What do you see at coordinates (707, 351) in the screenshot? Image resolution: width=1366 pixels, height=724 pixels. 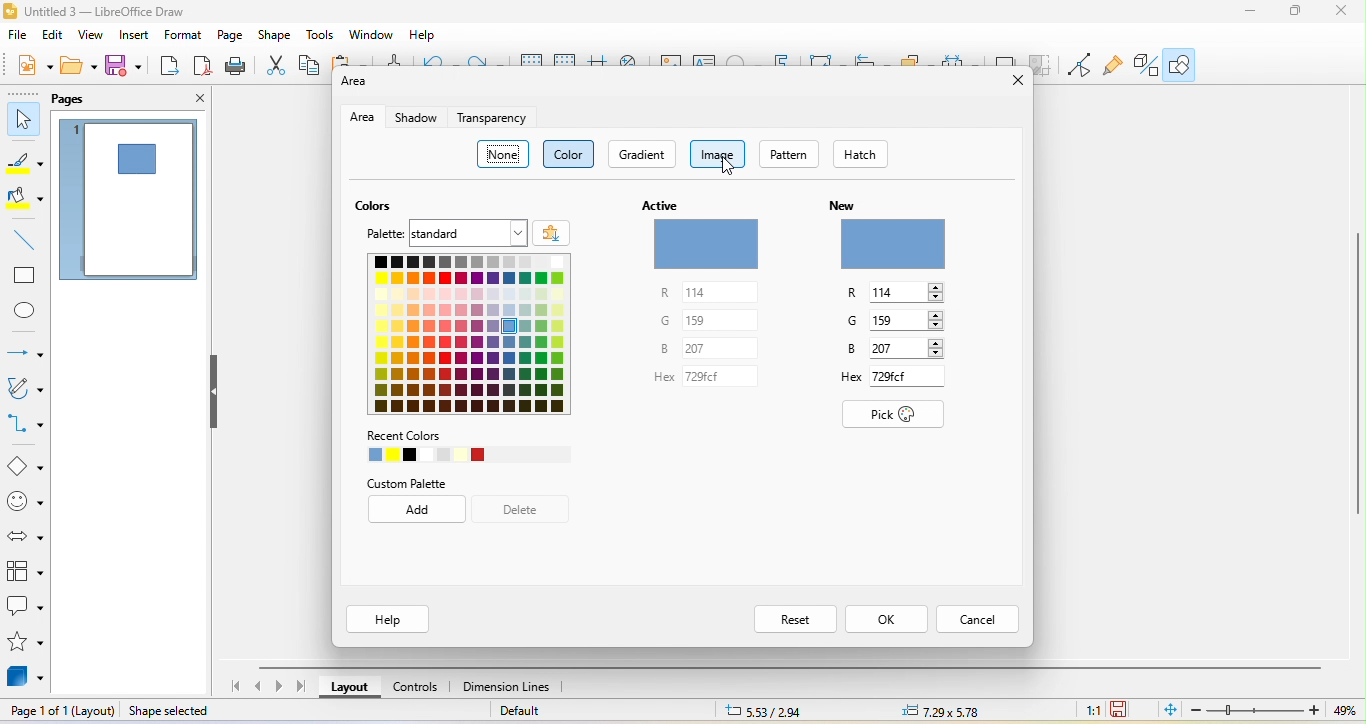 I see `b 207 ` at bounding box center [707, 351].